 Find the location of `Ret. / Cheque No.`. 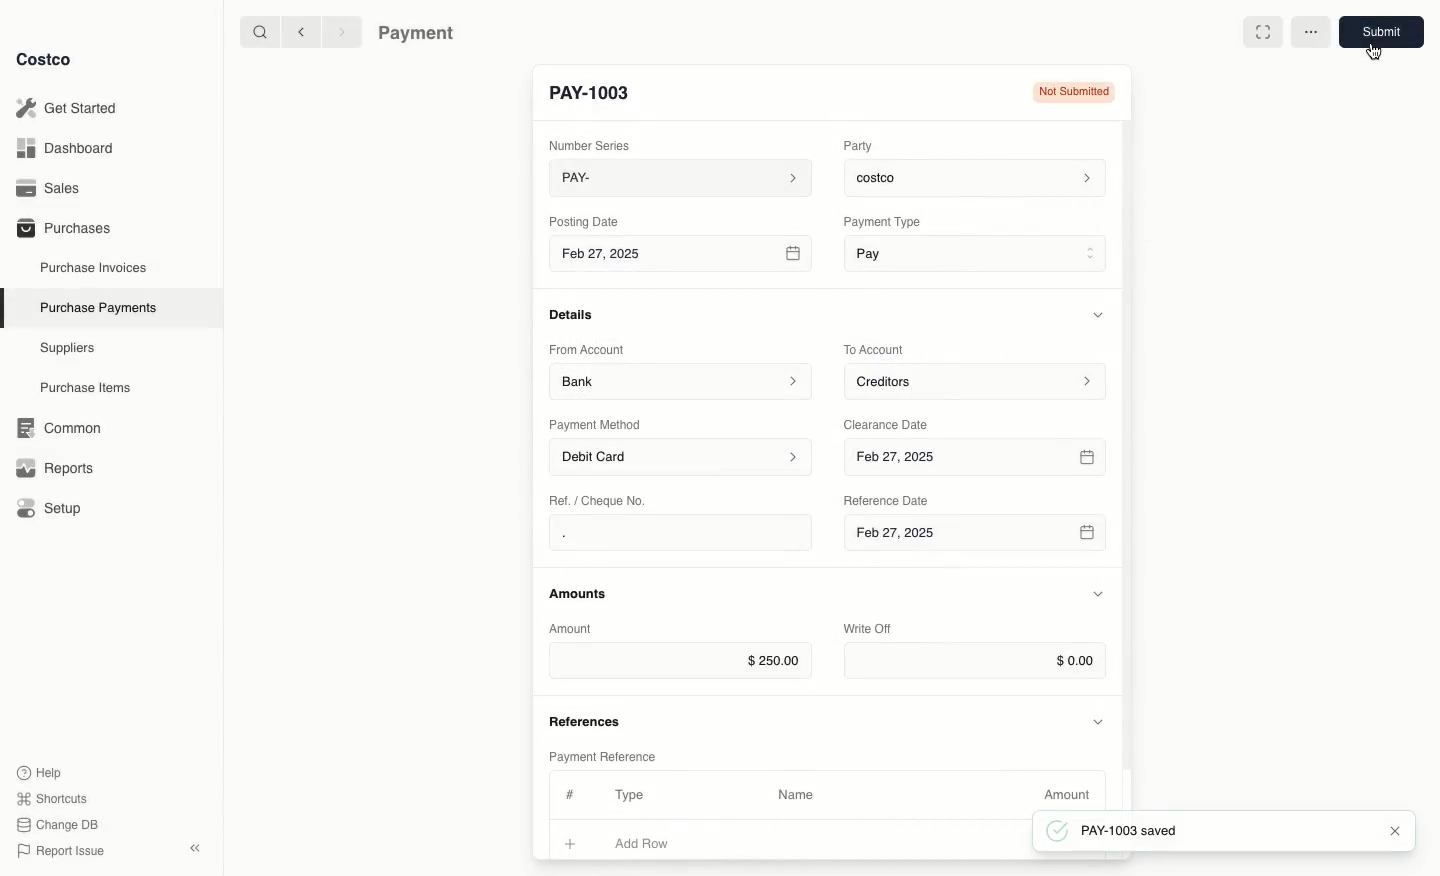

Ret. / Cheque No. is located at coordinates (600, 499).